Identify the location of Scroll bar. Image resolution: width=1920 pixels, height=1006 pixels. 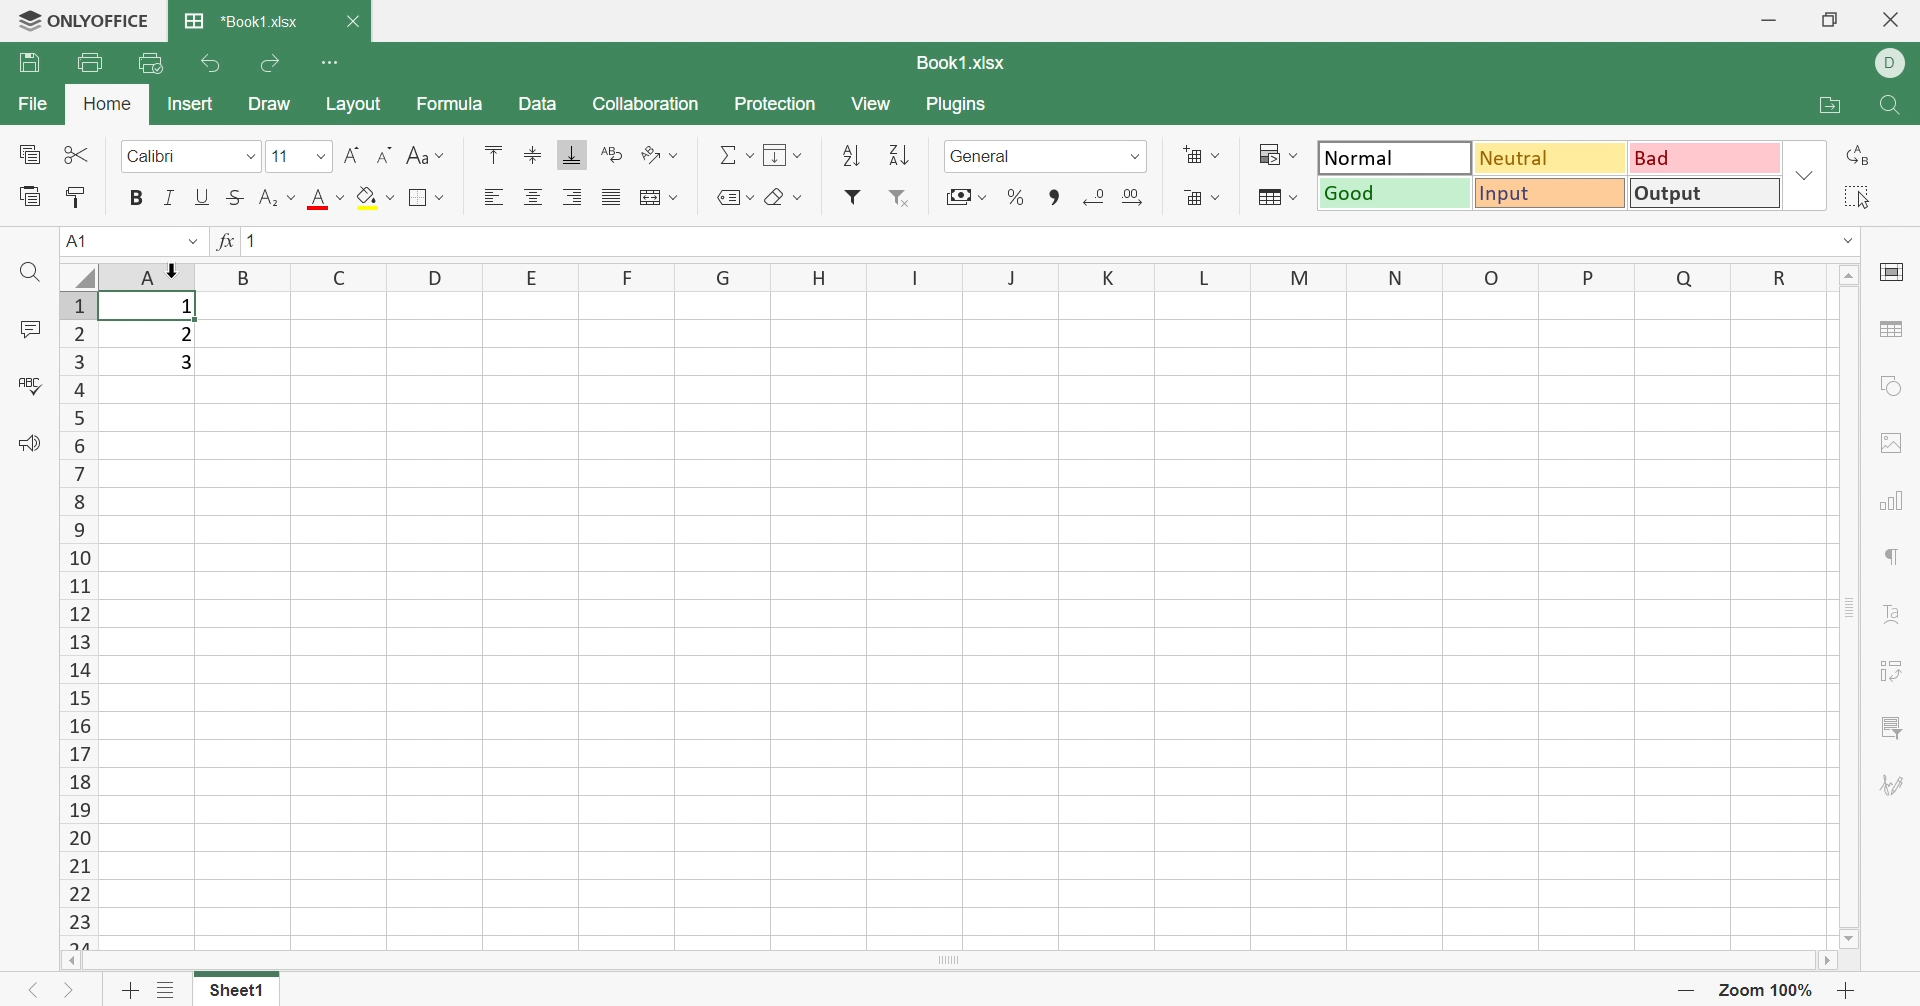
(942, 961).